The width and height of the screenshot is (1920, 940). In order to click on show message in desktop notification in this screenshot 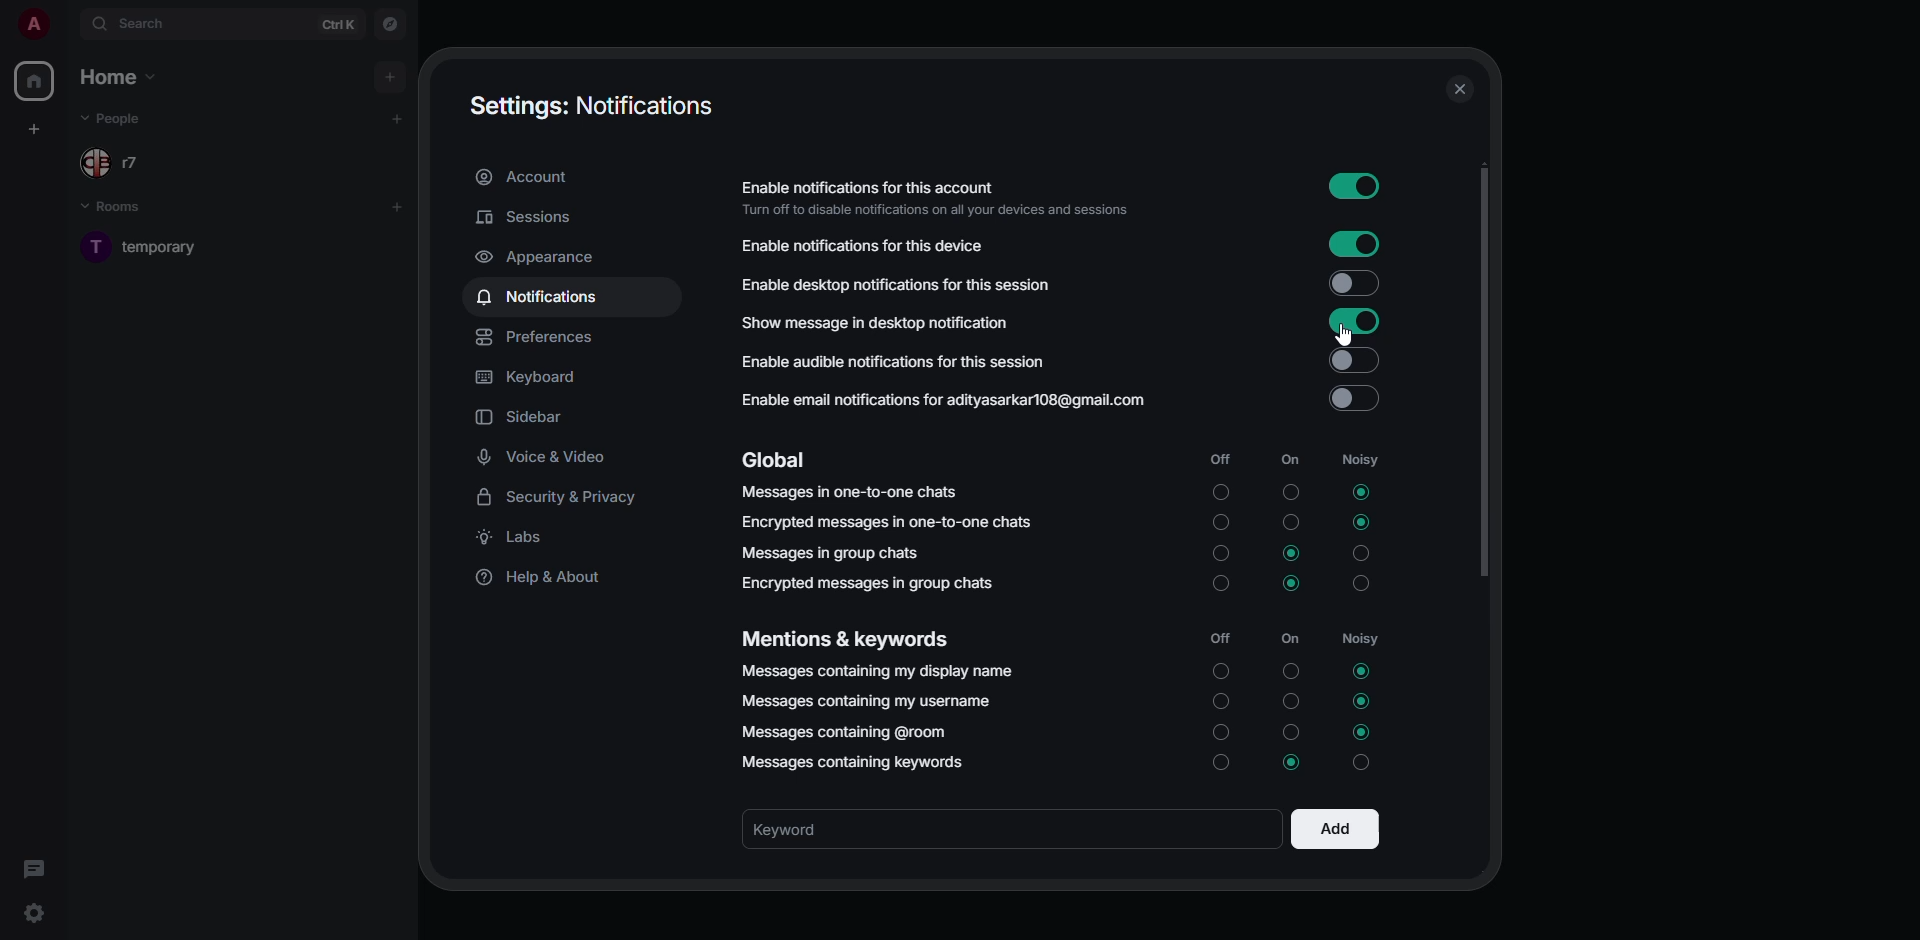, I will do `click(874, 324)`.